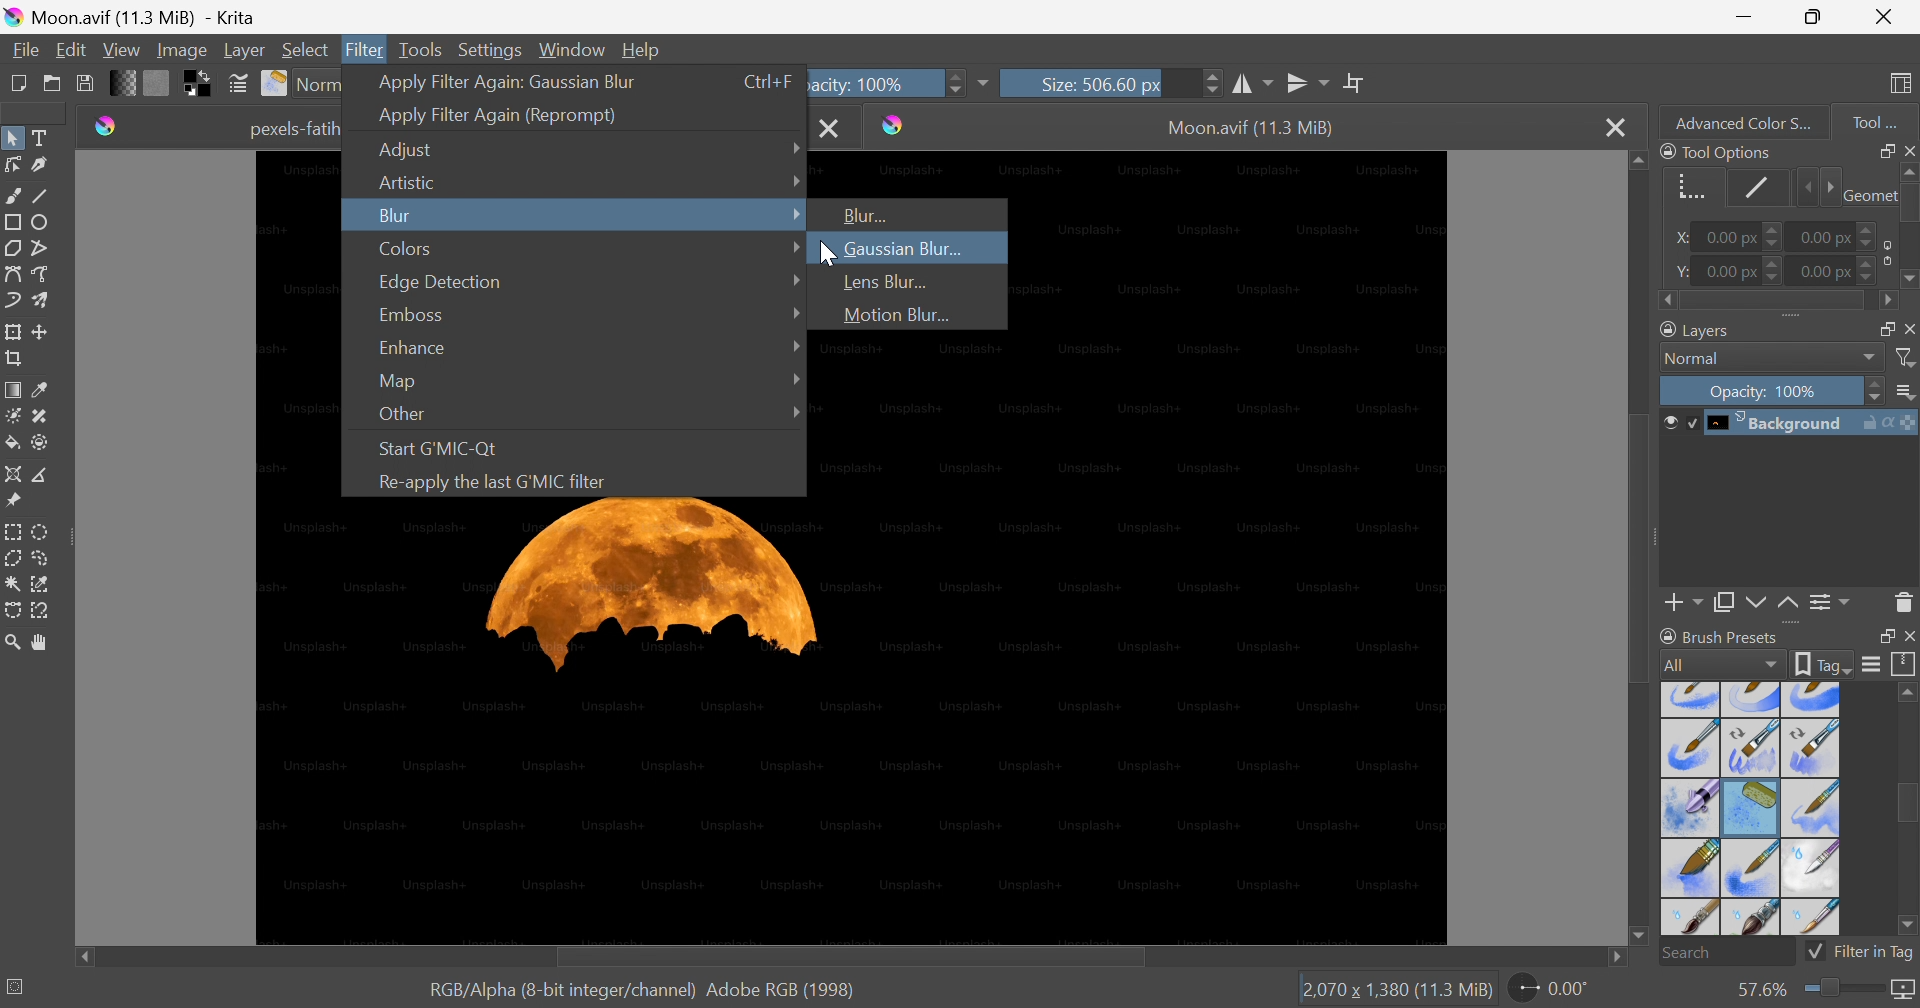  I want to click on Restore down, so click(1813, 17).